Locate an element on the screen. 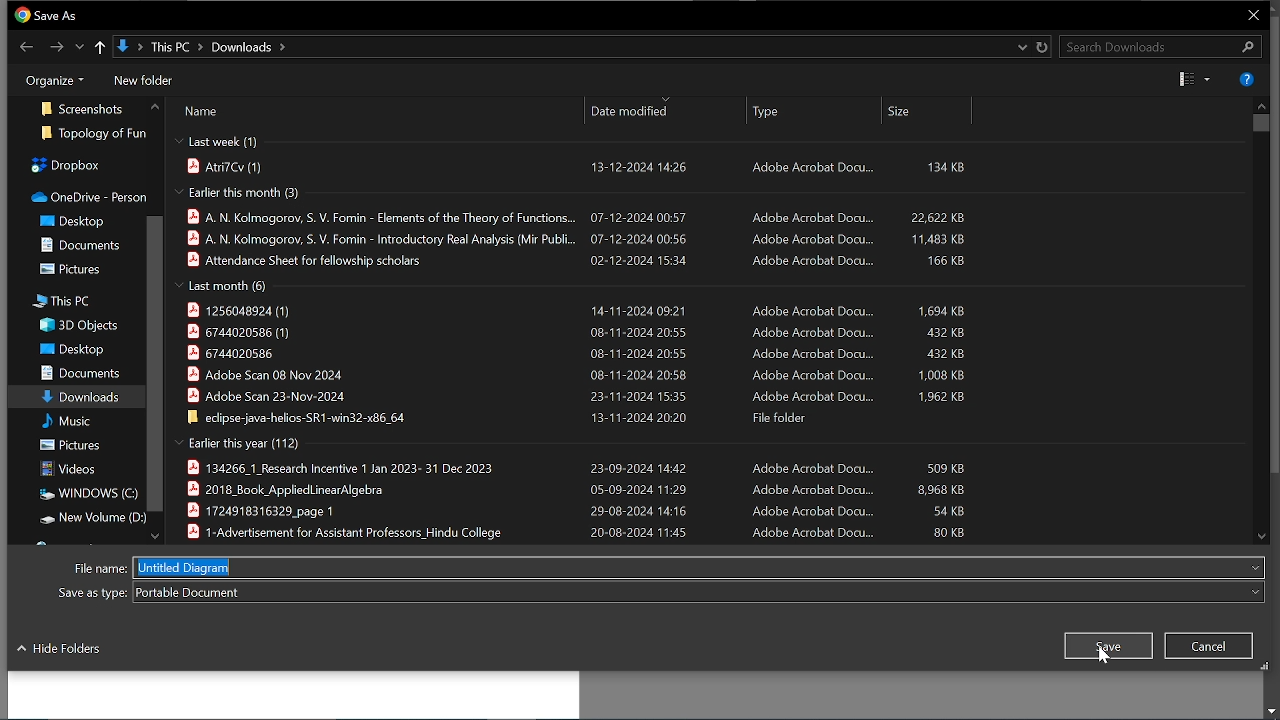 This screenshot has width=1280, height=720. last week is located at coordinates (220, 141).